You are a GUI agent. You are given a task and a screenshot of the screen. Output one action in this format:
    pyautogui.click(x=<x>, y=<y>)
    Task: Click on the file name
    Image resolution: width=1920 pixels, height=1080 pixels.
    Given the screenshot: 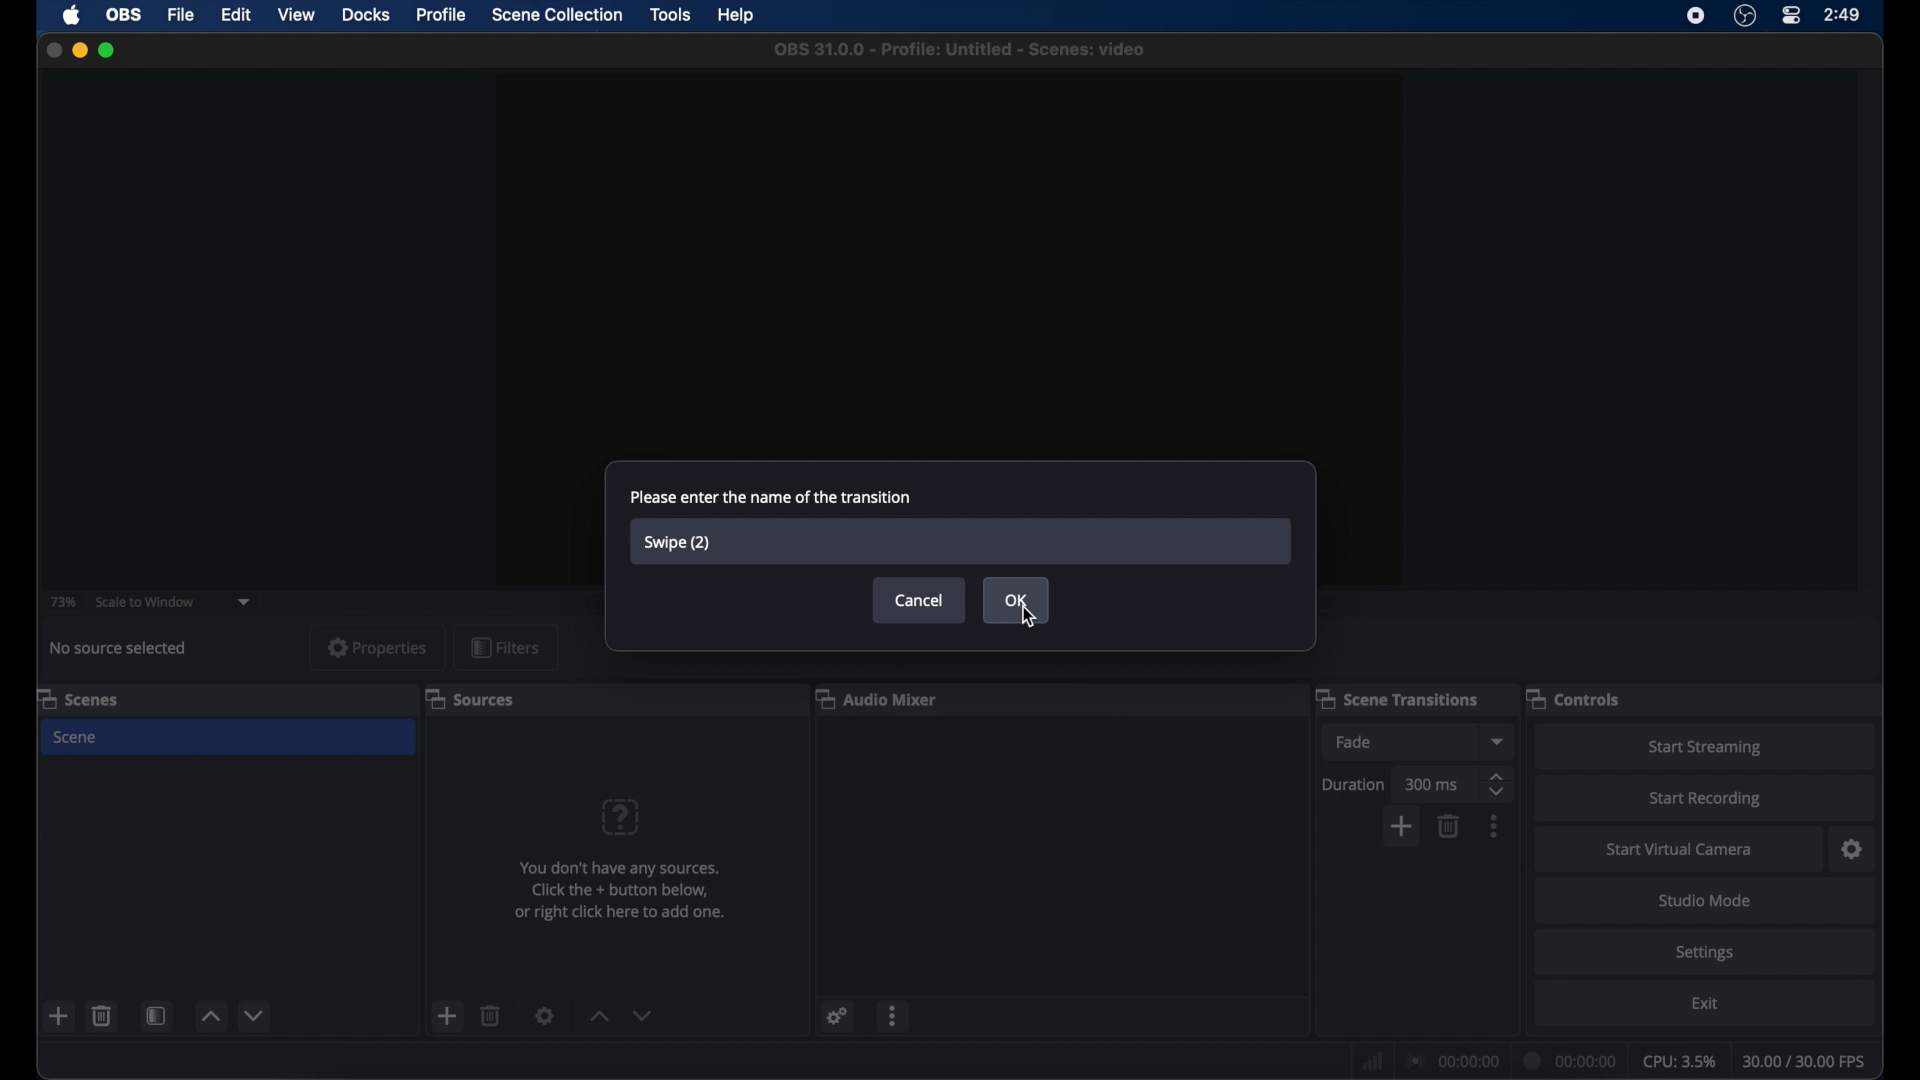 What is the action you would take?
    pyautogui.click(x=959, y=49)
    